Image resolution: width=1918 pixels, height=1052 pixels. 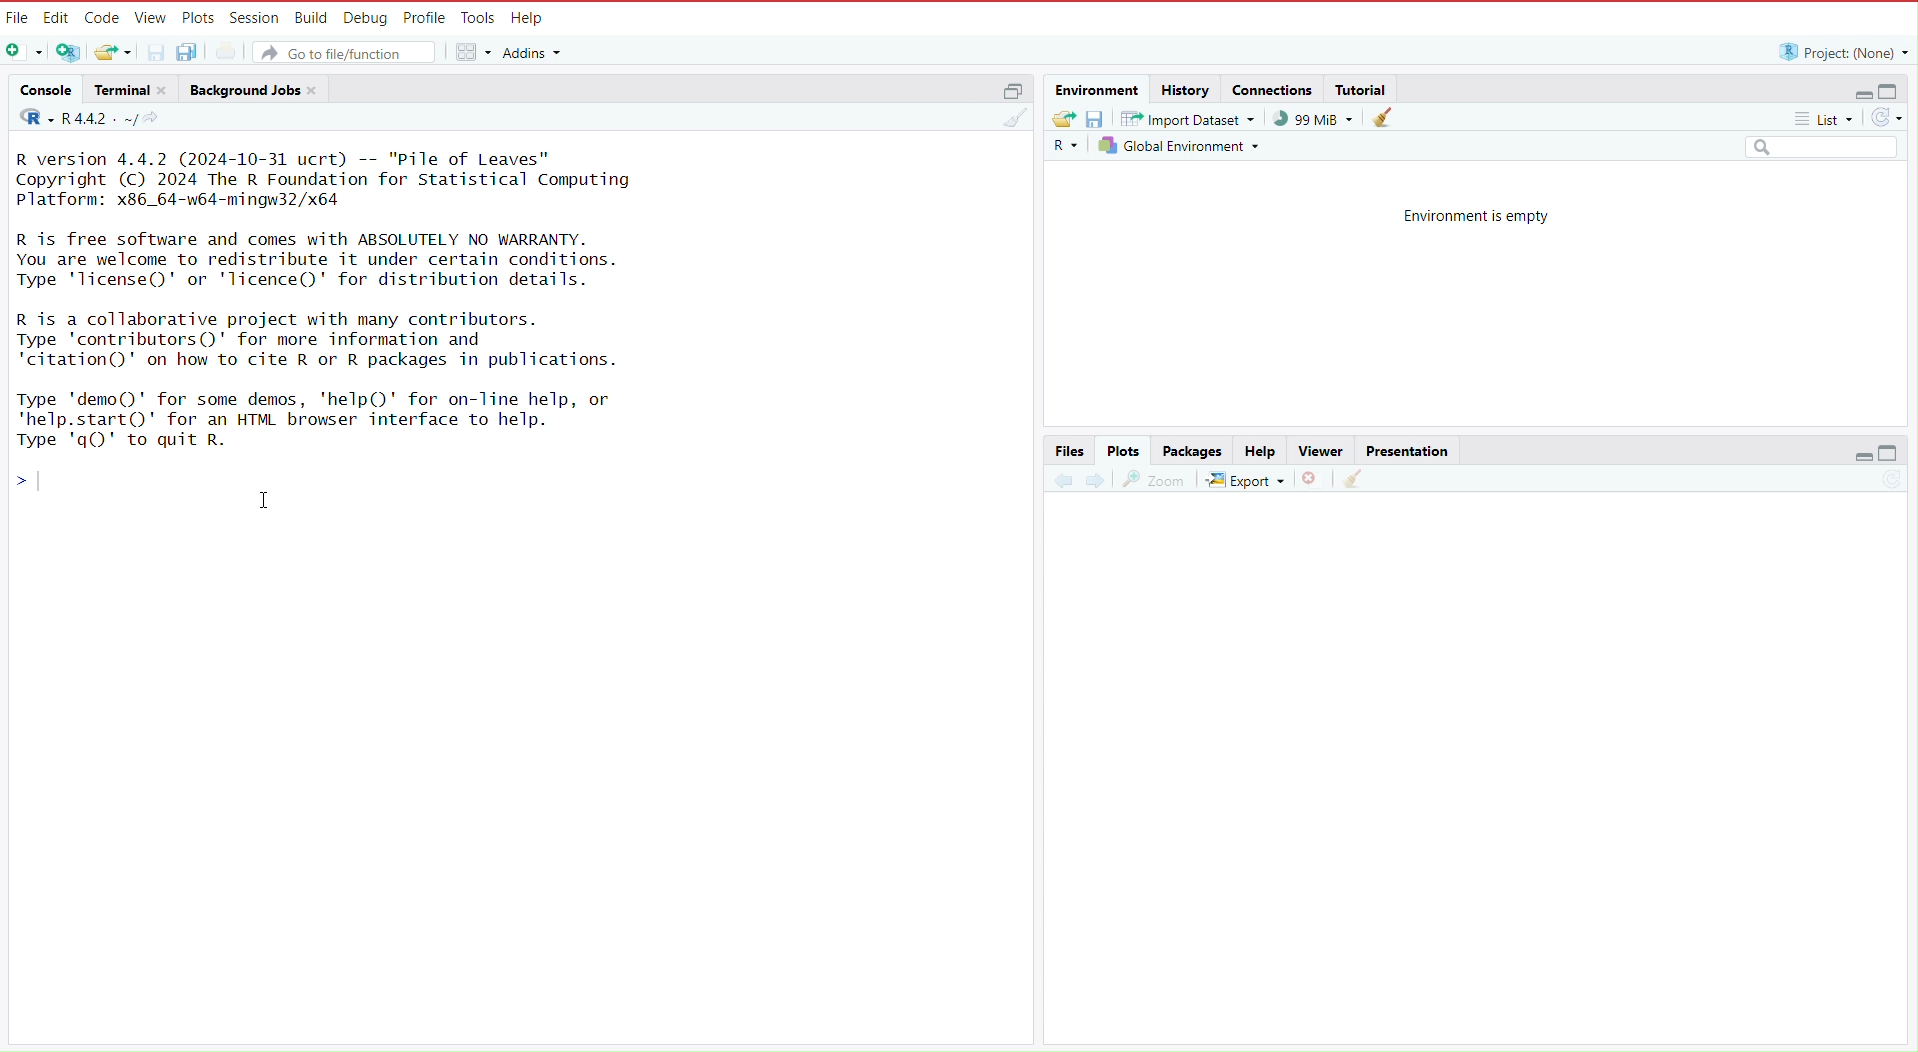 I want to click on files, so click(x=1070, y=449).